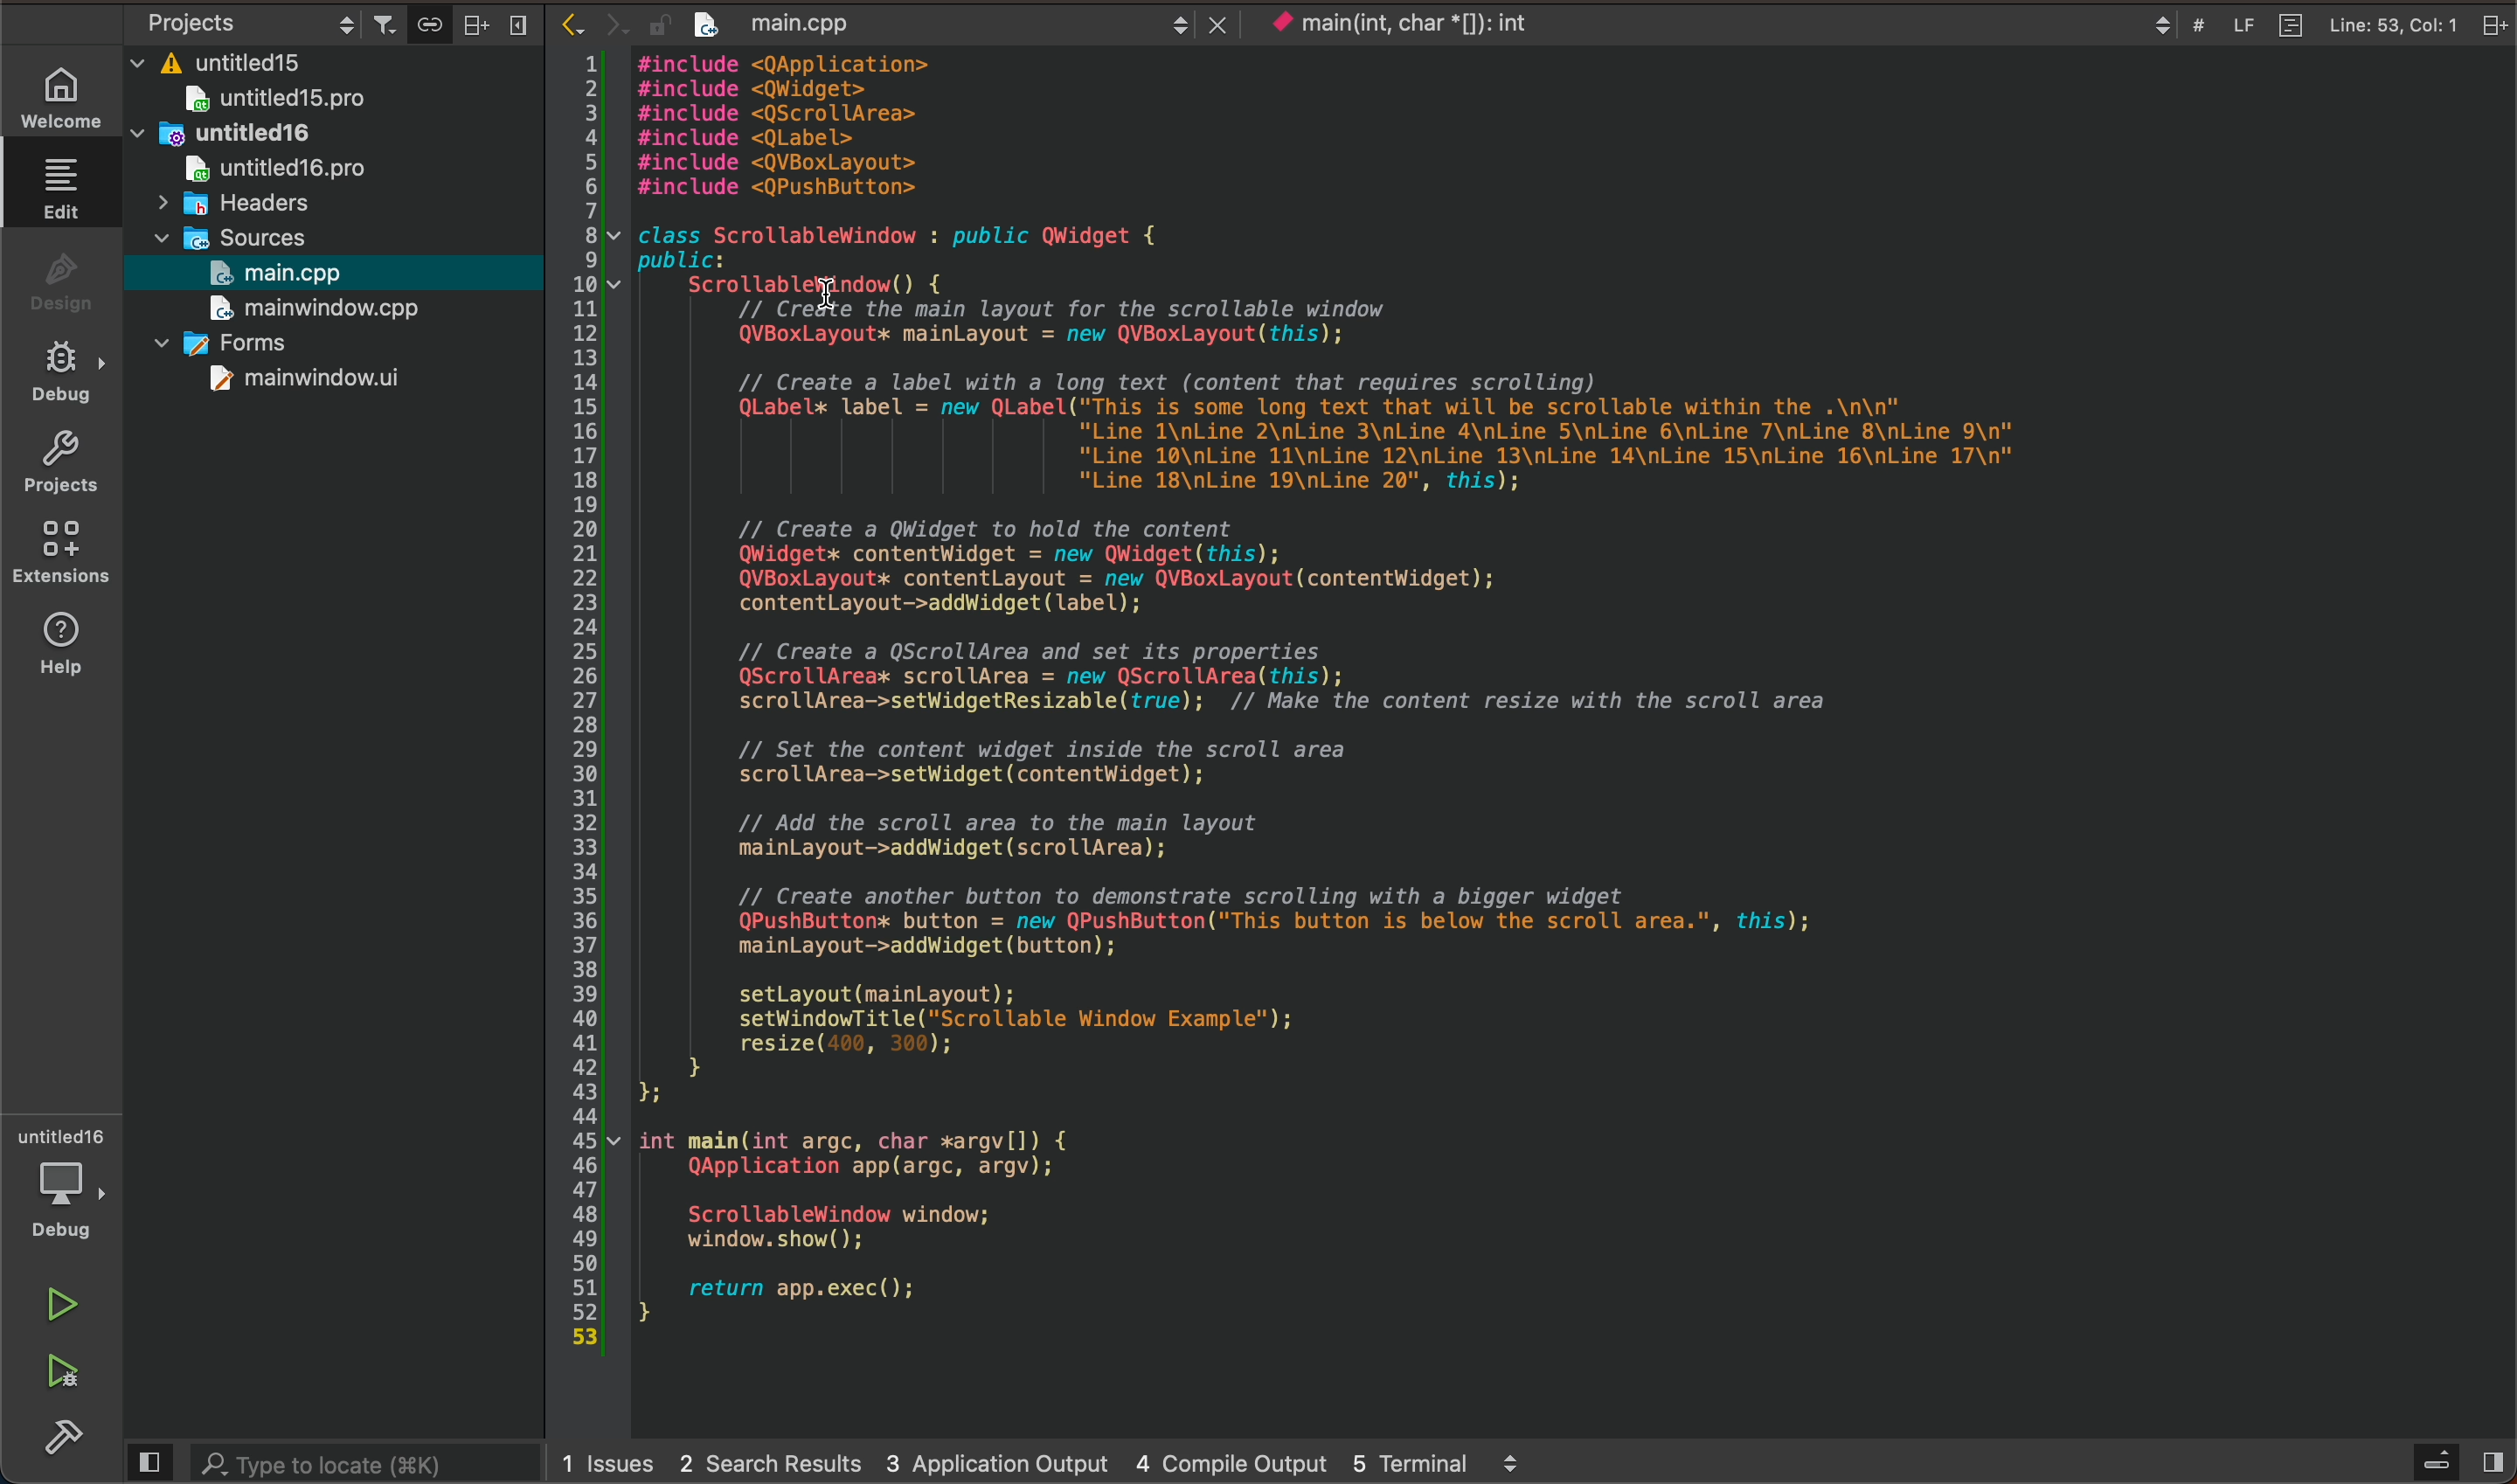 The width and height of the screenshot is (2517, 1484). Describe the element at coordinates (59, 1184) in the screenshot. I see `debugger` at that location.